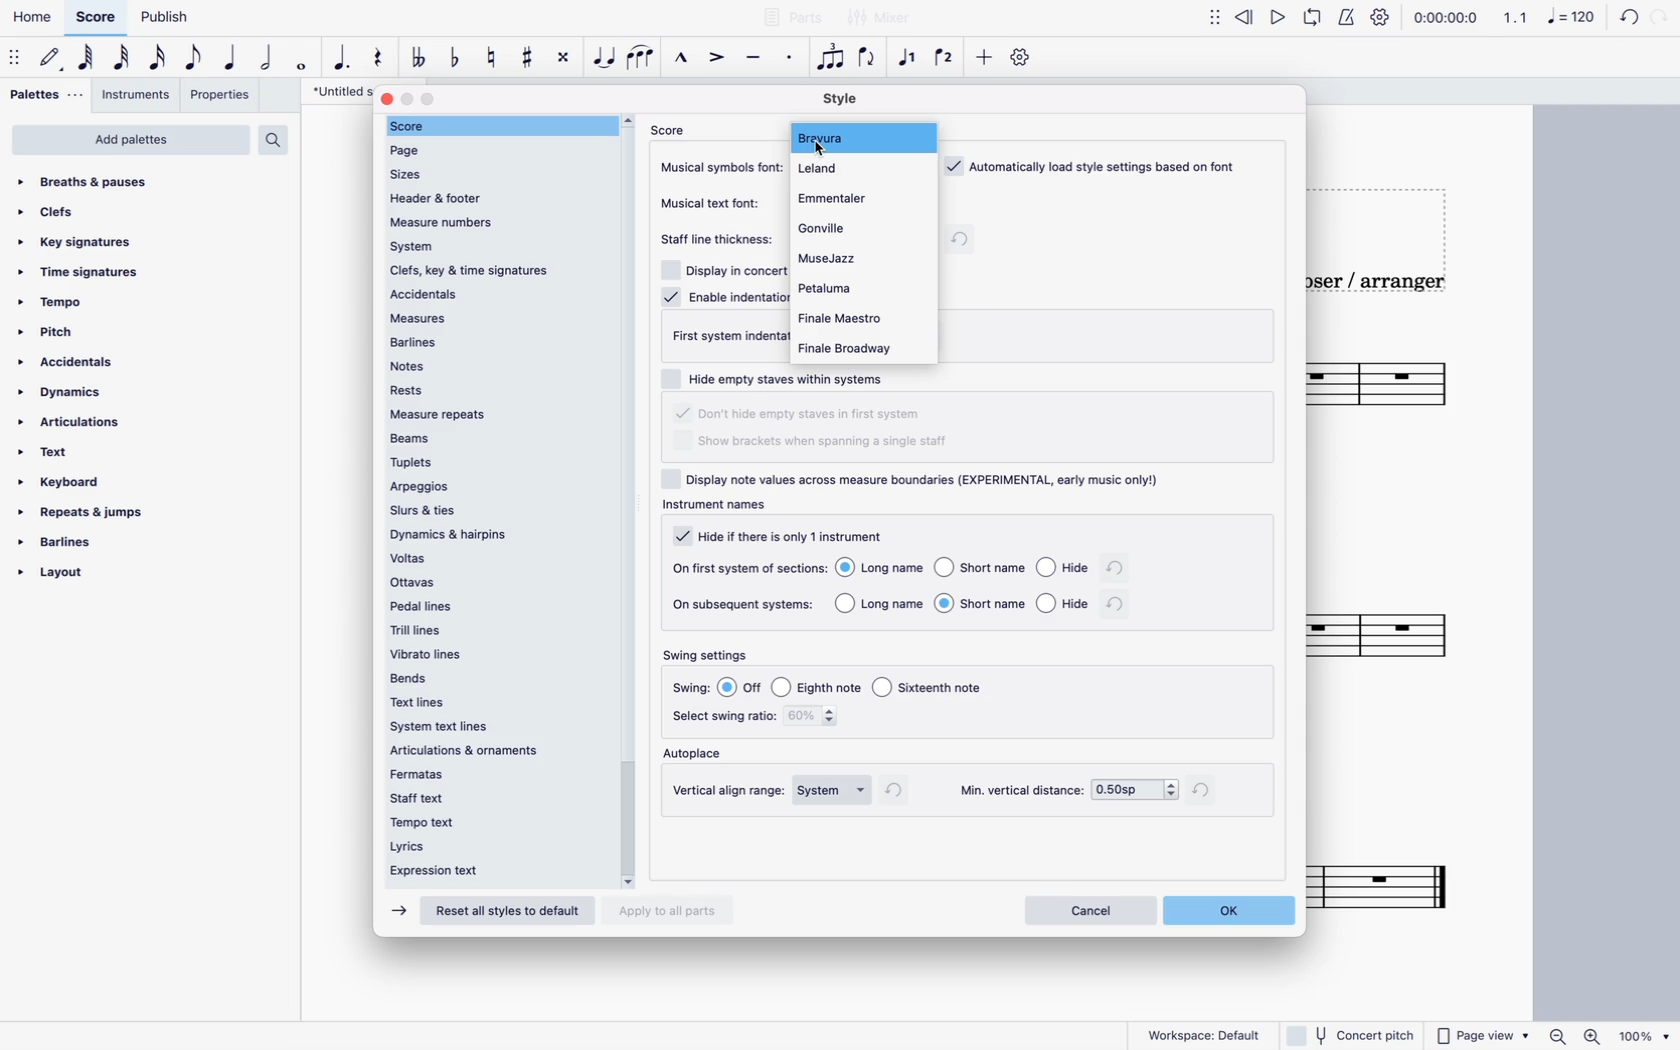  What do you see at coordinates (498, 535) in the screenshot?
I see `dynamics & harpins` at bounding box center [498, 535].